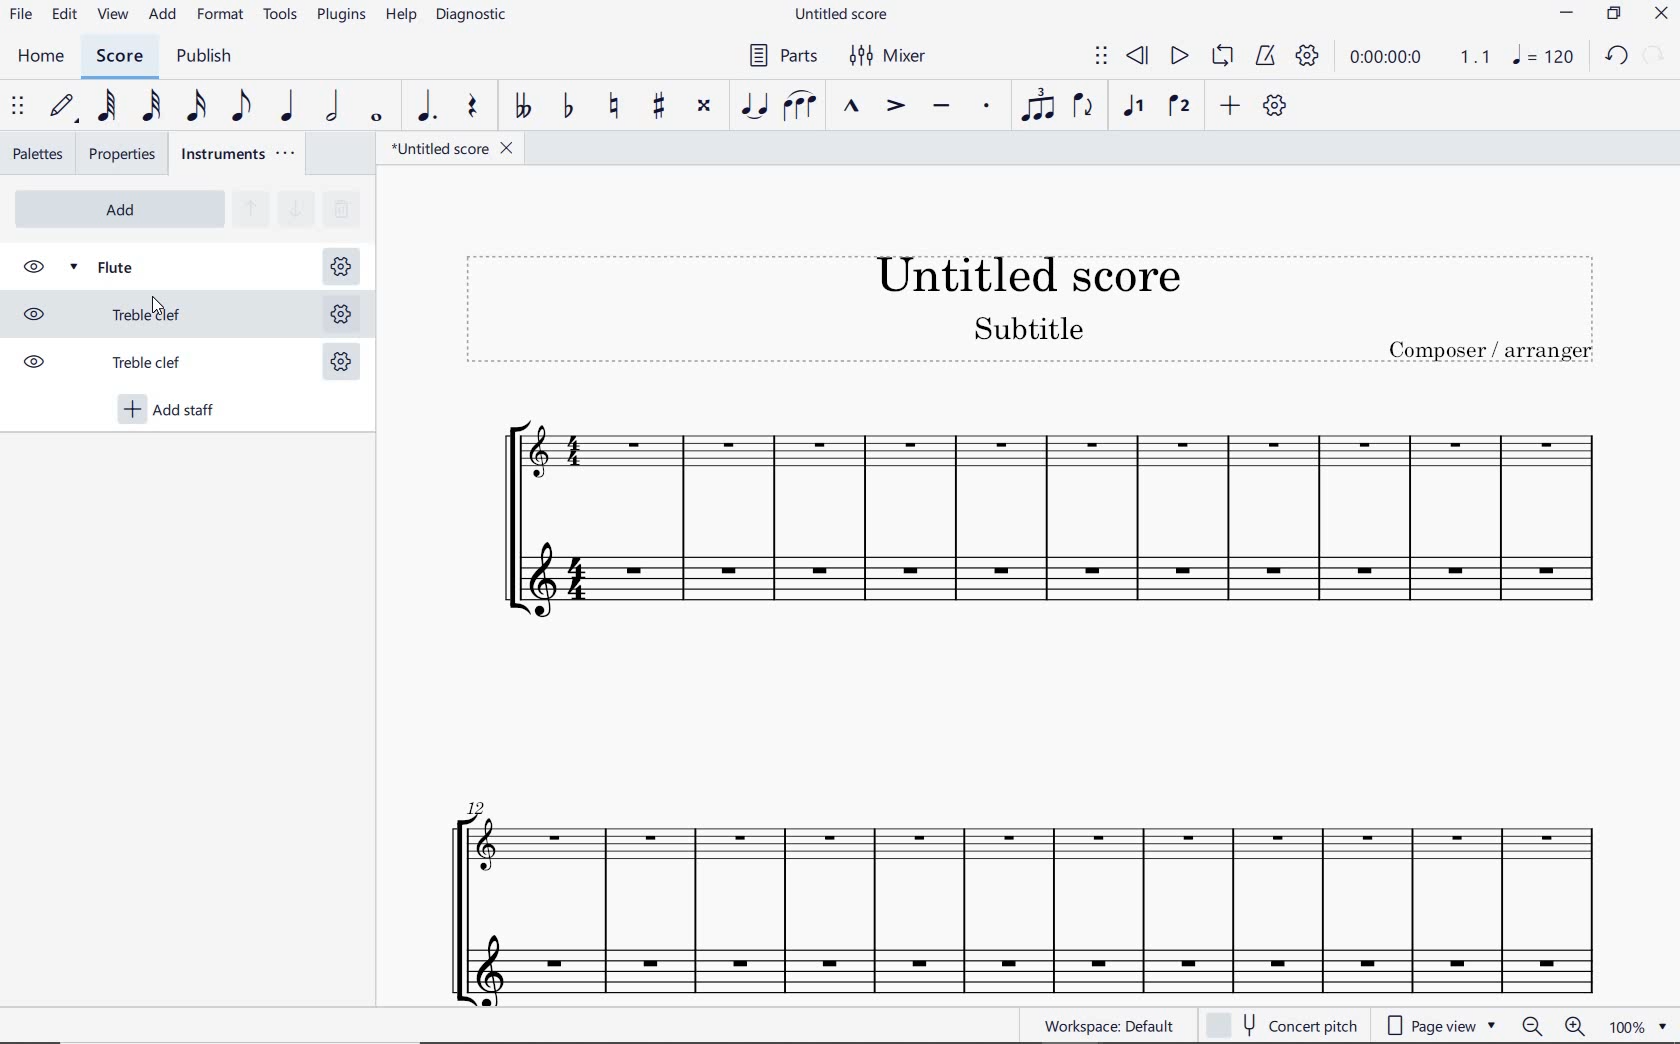 The width and height of the screenshot is (1680, 1044). I want to click on STACCATO, so click(984, 106).